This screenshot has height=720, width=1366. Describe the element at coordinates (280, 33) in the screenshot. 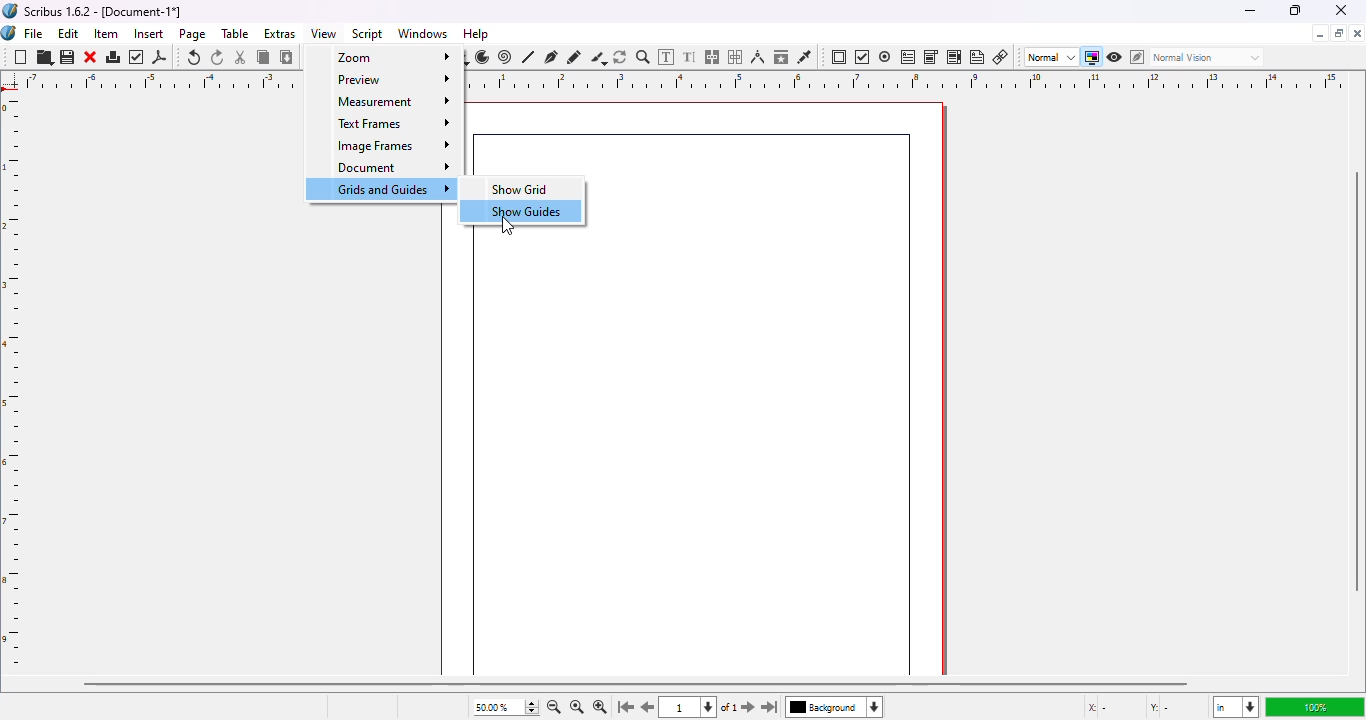

I see `extras` at that location.